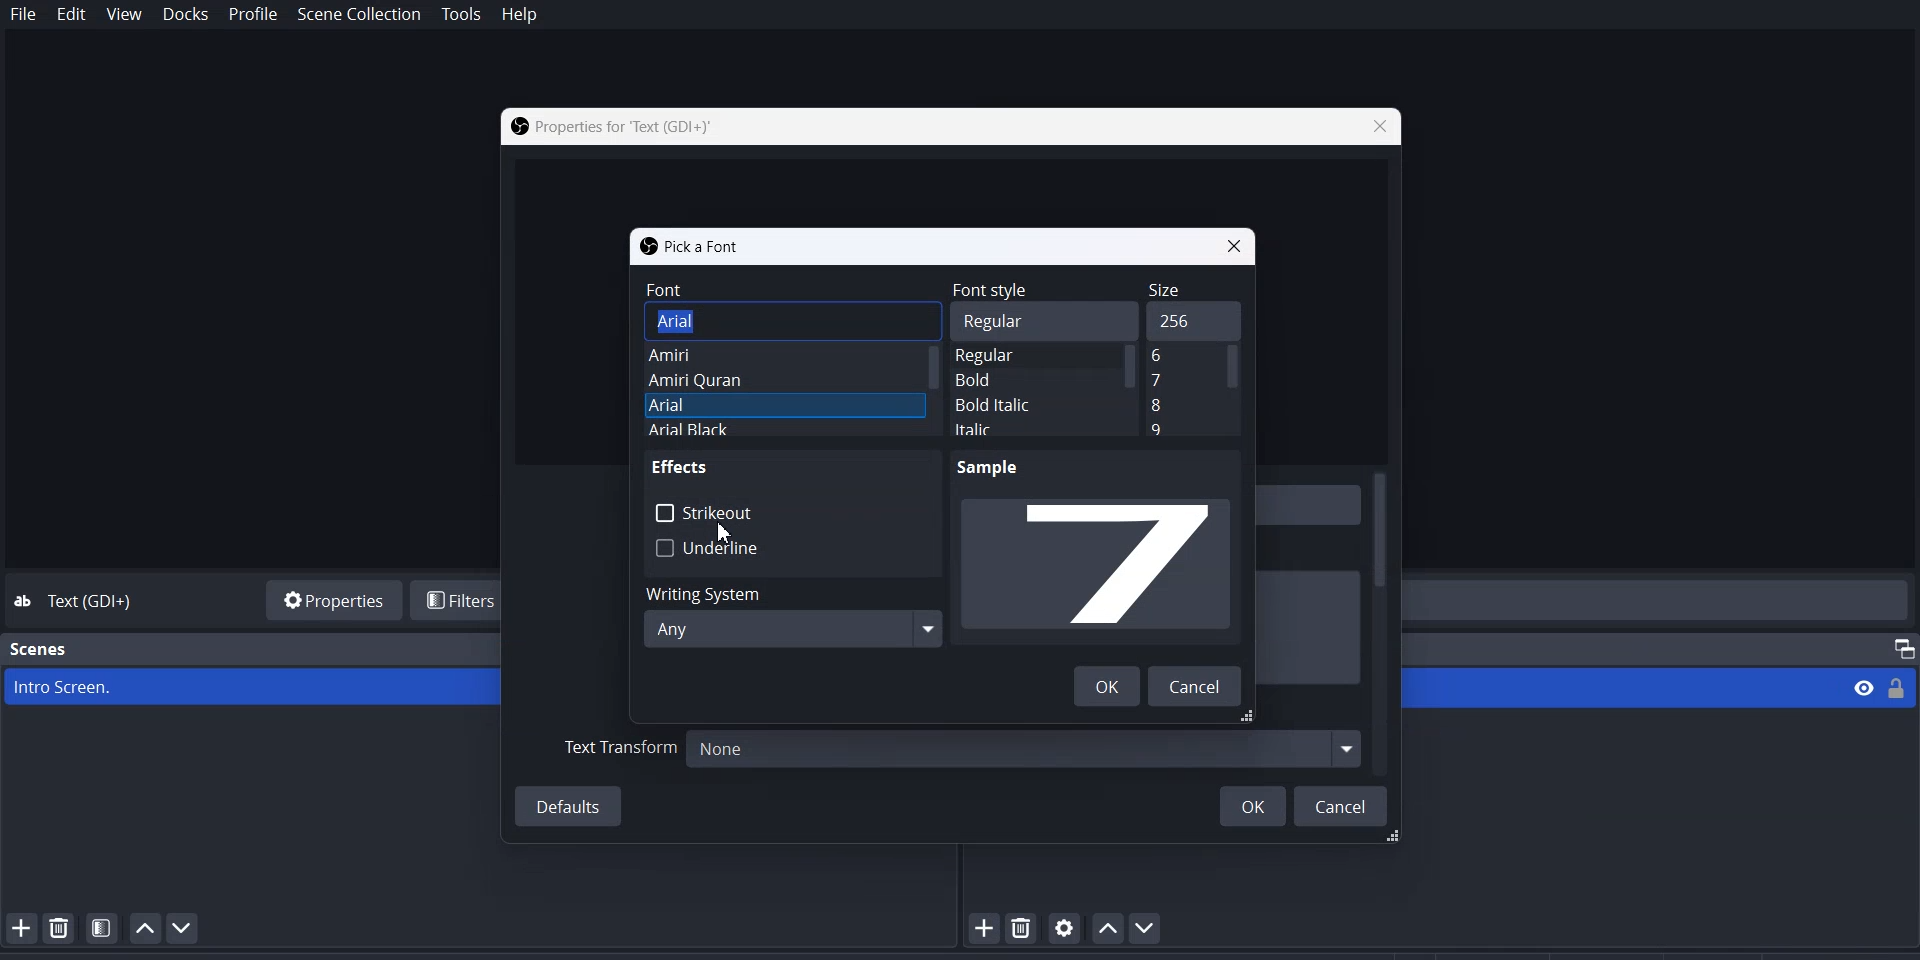 The image size is (1920, 960). I want to click on Amiri, so click(740, 354).